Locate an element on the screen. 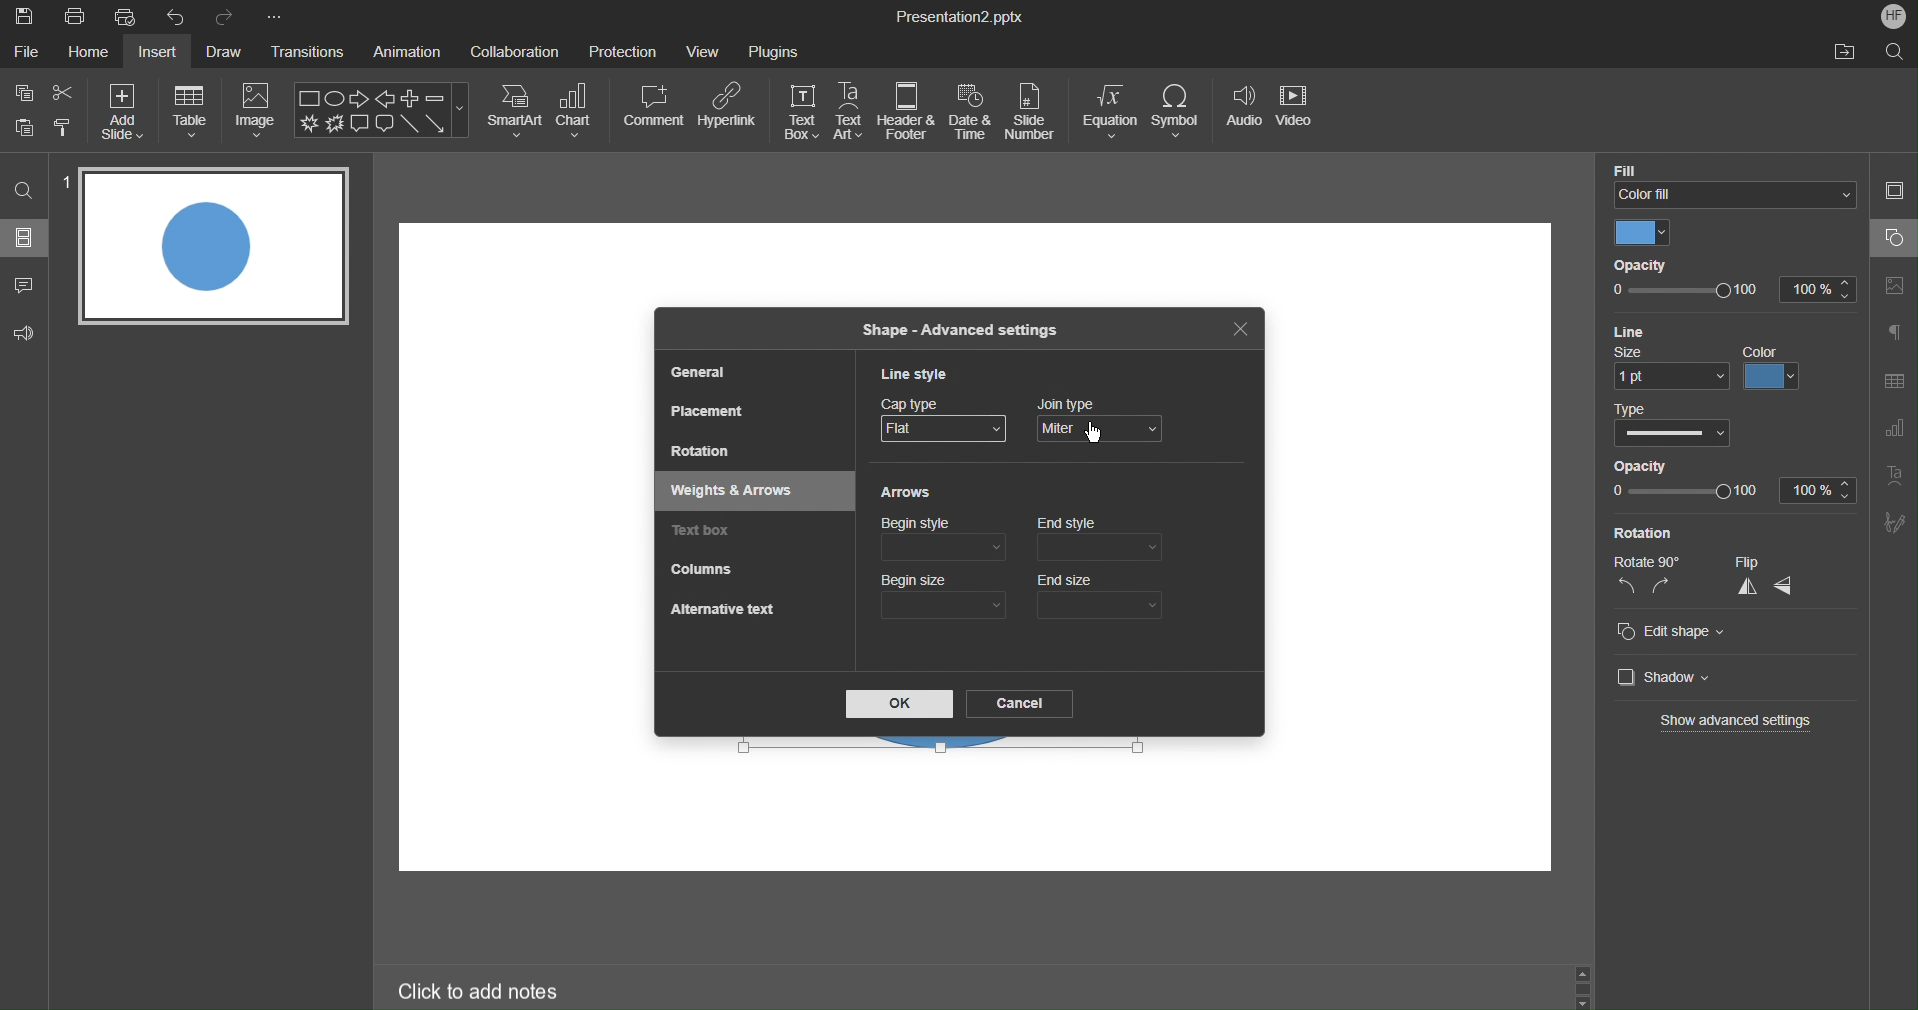 This screenshot has height=1010, width=1918. Rotate 90 is located at coordinates (1643, 558).